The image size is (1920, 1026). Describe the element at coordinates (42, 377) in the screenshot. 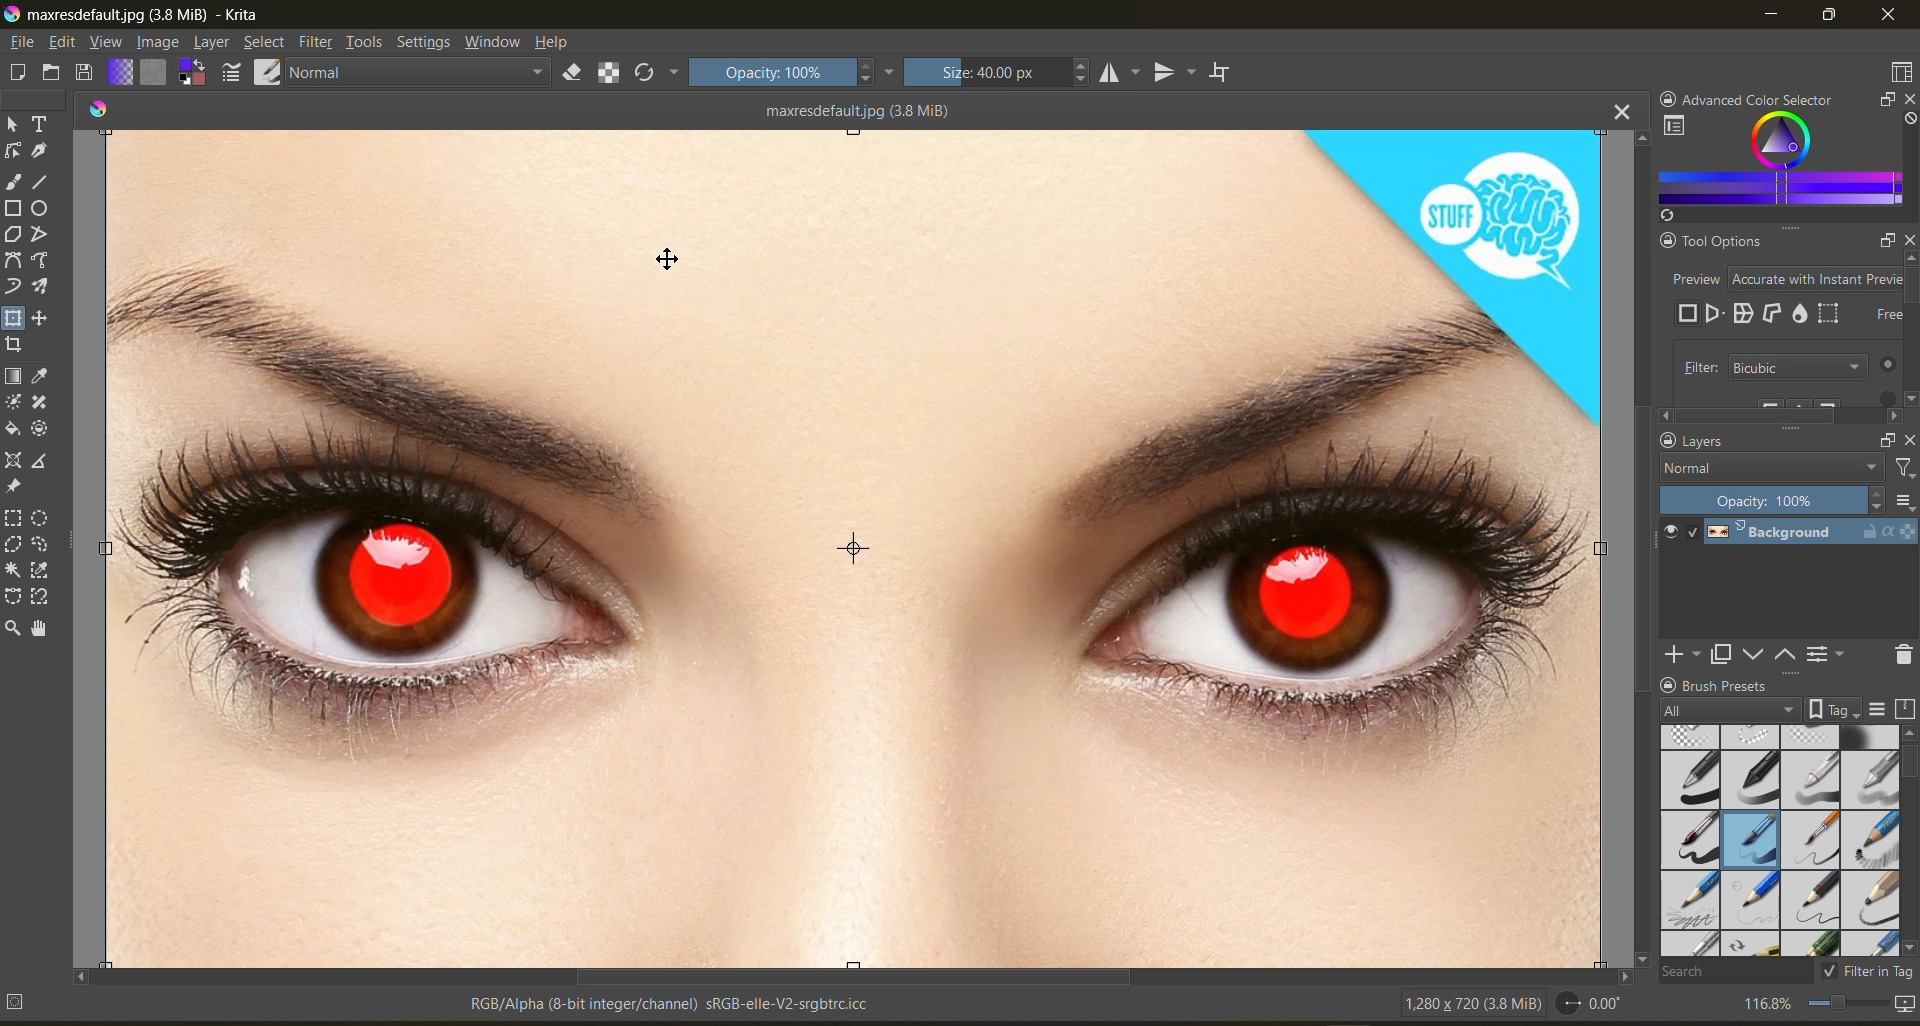

I see `tool` at that location.